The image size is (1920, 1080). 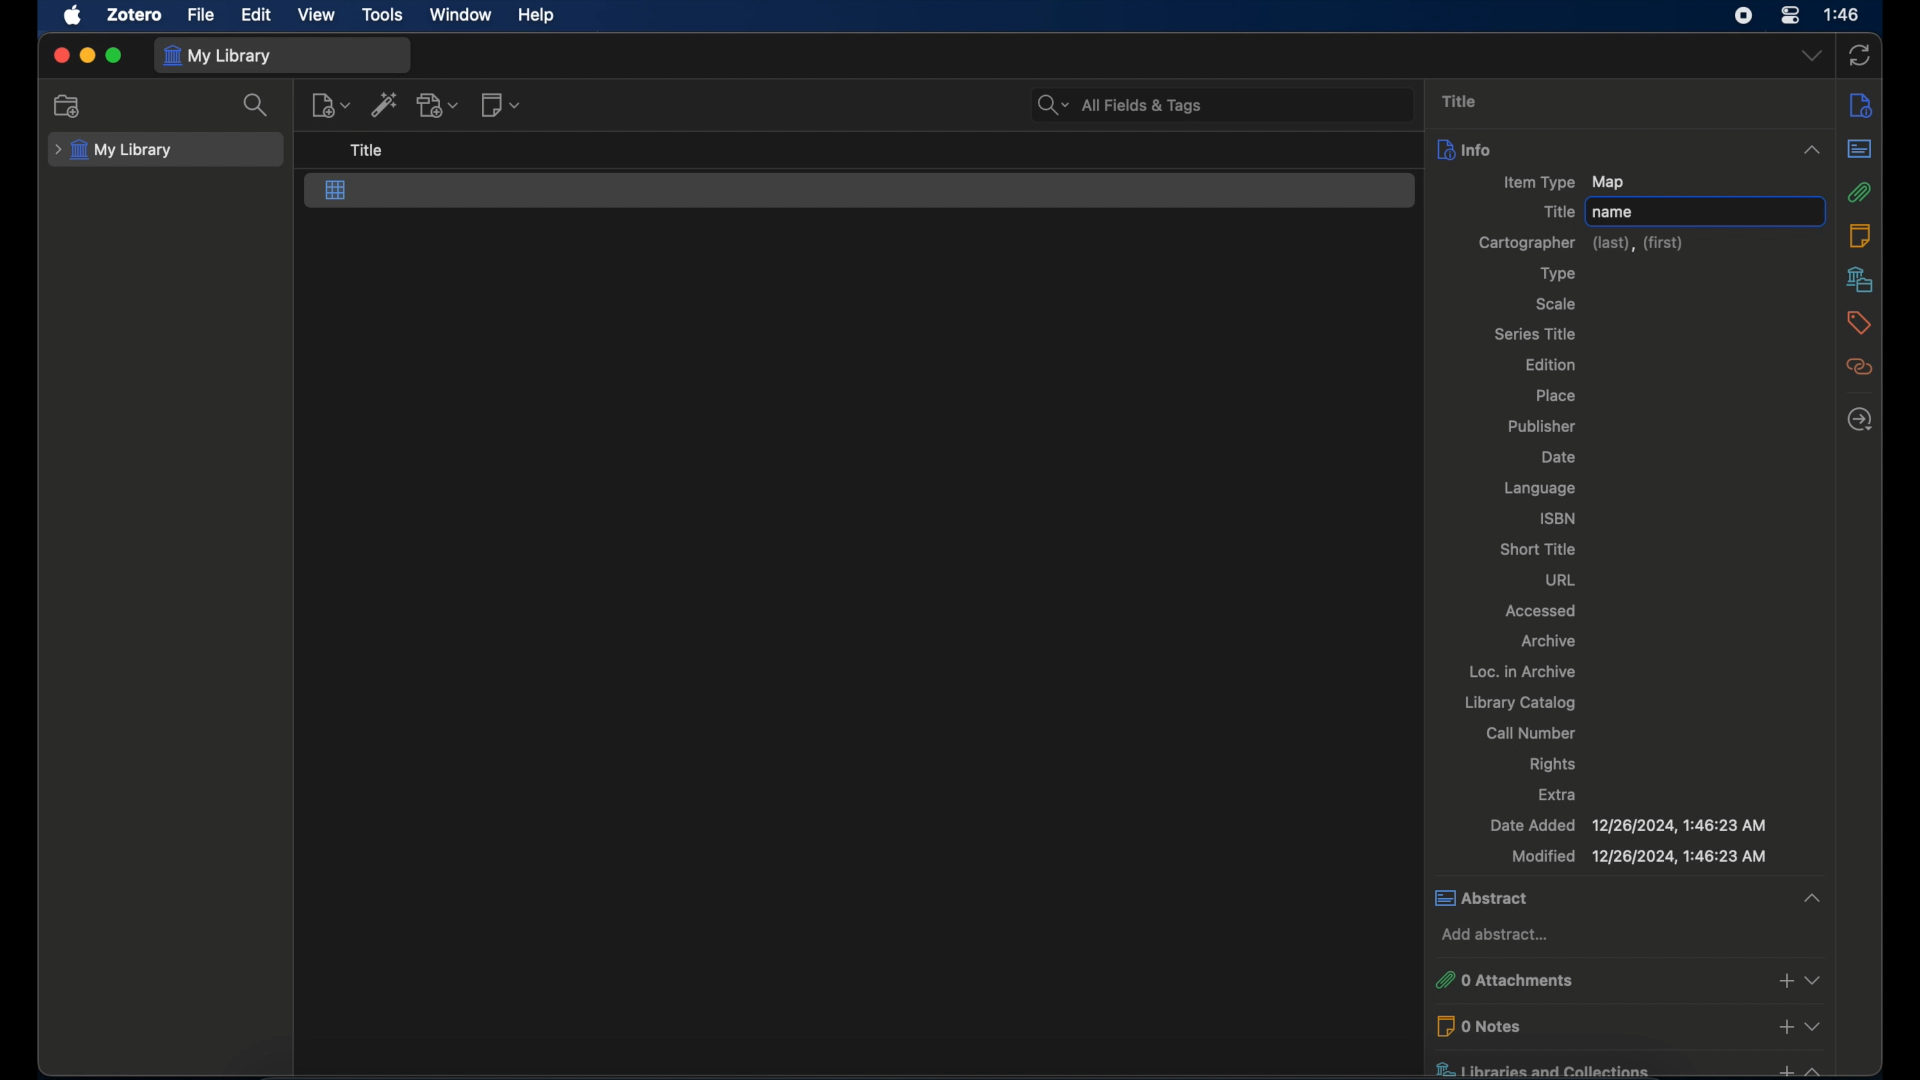 What do you see at coordinates (1860, 235) in the screenshot?
I see `notes` at bounding box center [1860, 235].